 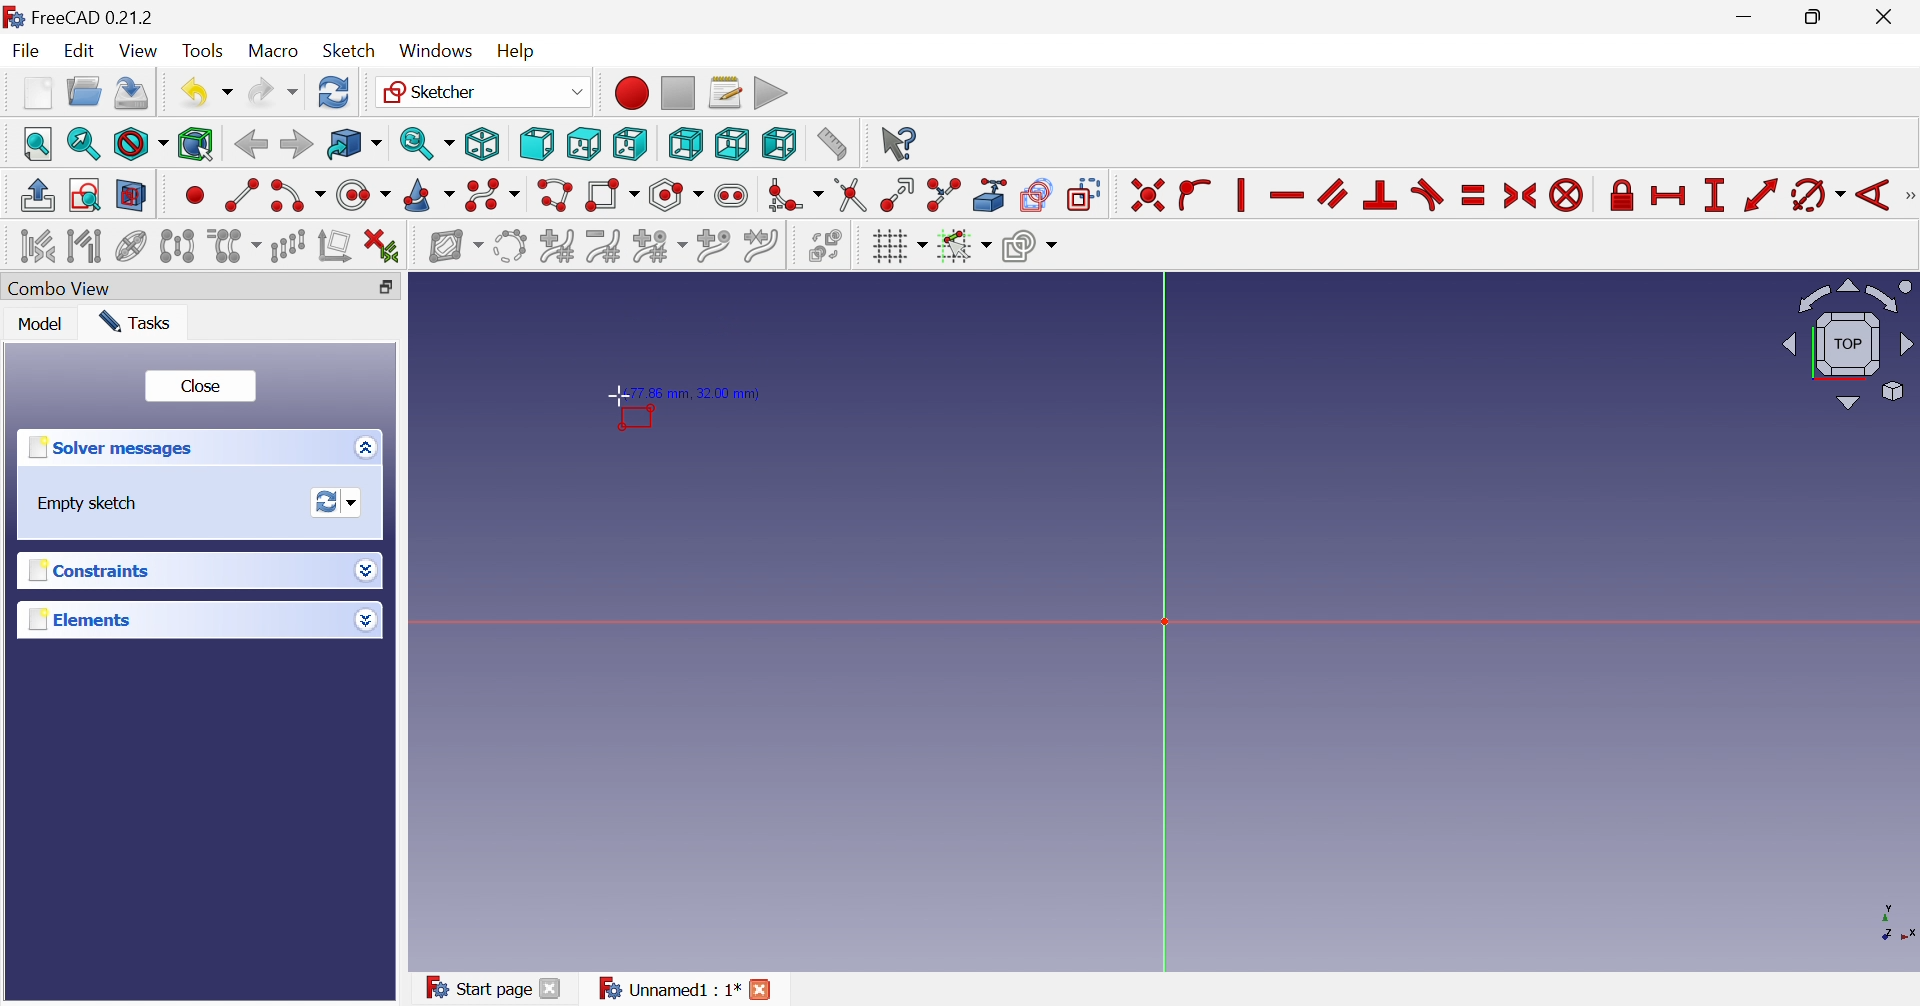 I want to click on Constrain vertically, so click(x=1238, y=195).